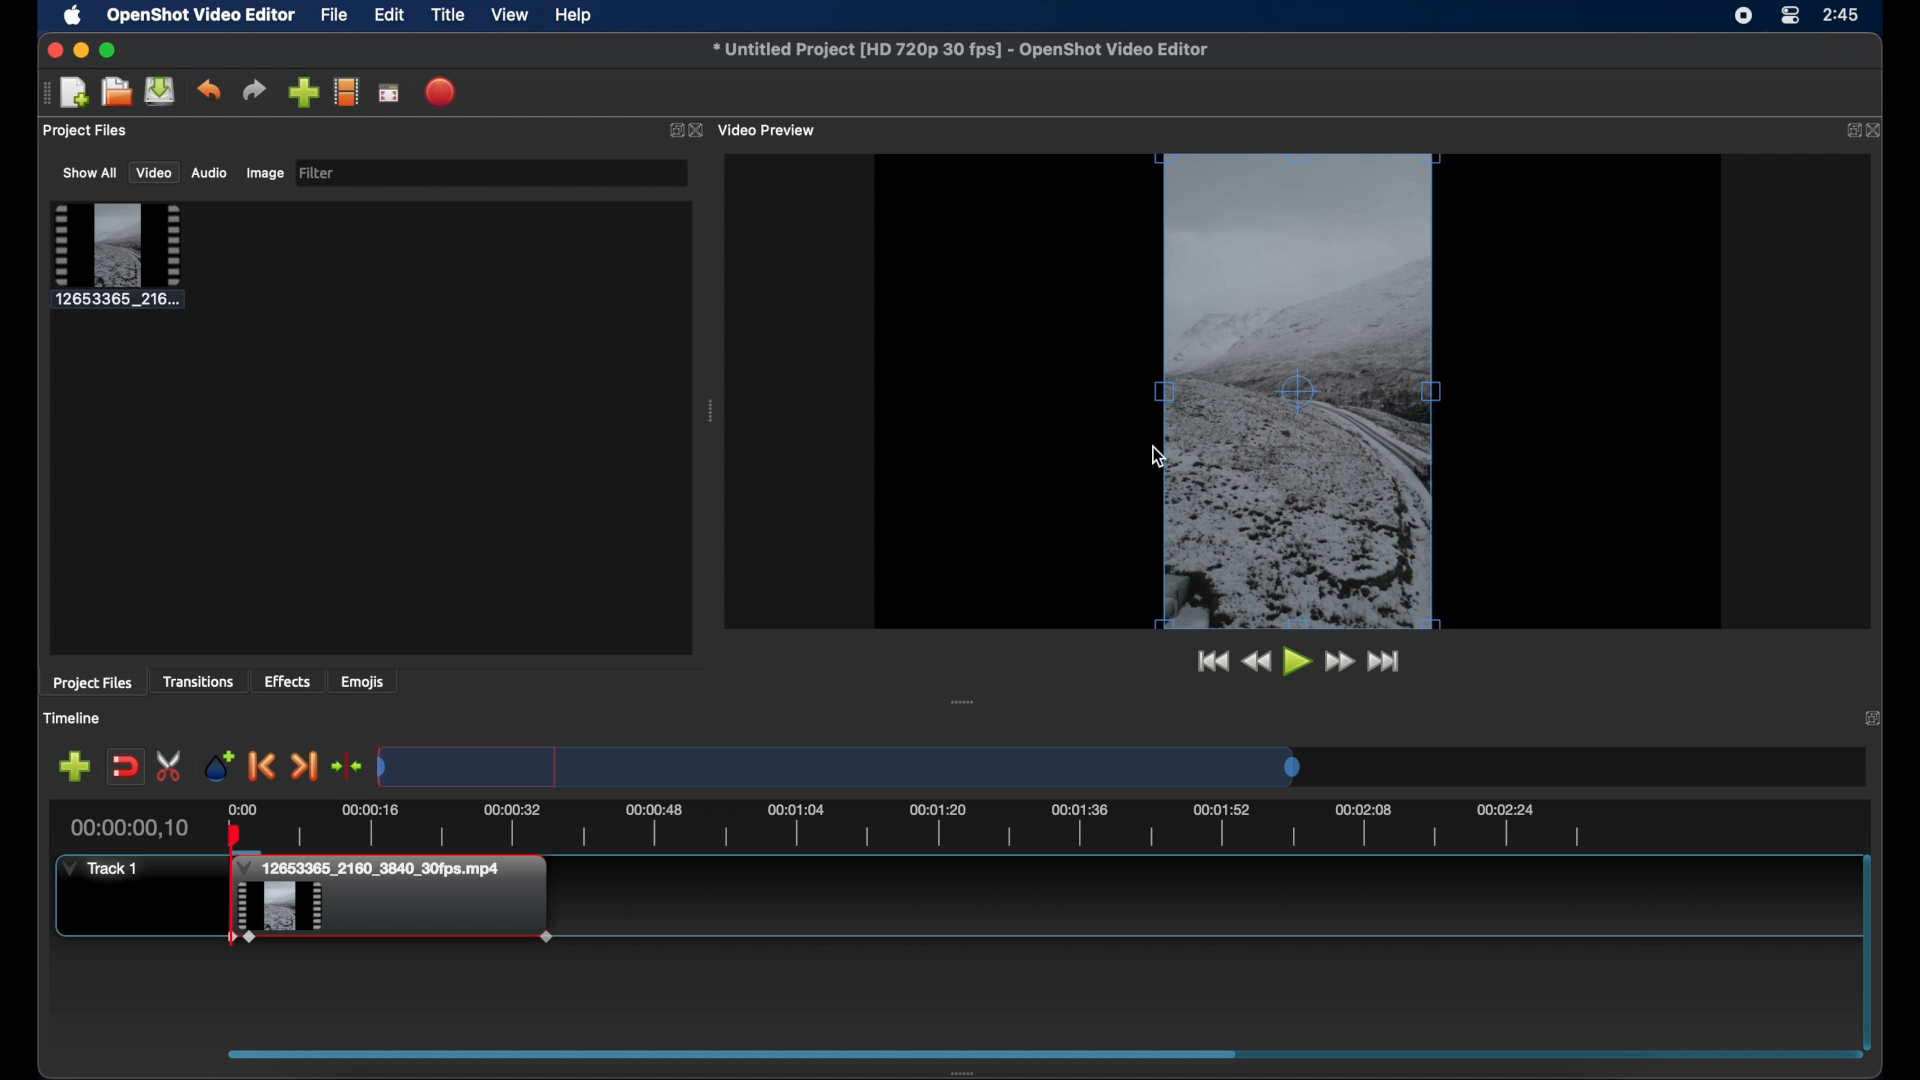 This screenshot has width=1920, height=1080. Describe the element at coordinates (210, 174) in the screenshot. I see `audio` at that location.